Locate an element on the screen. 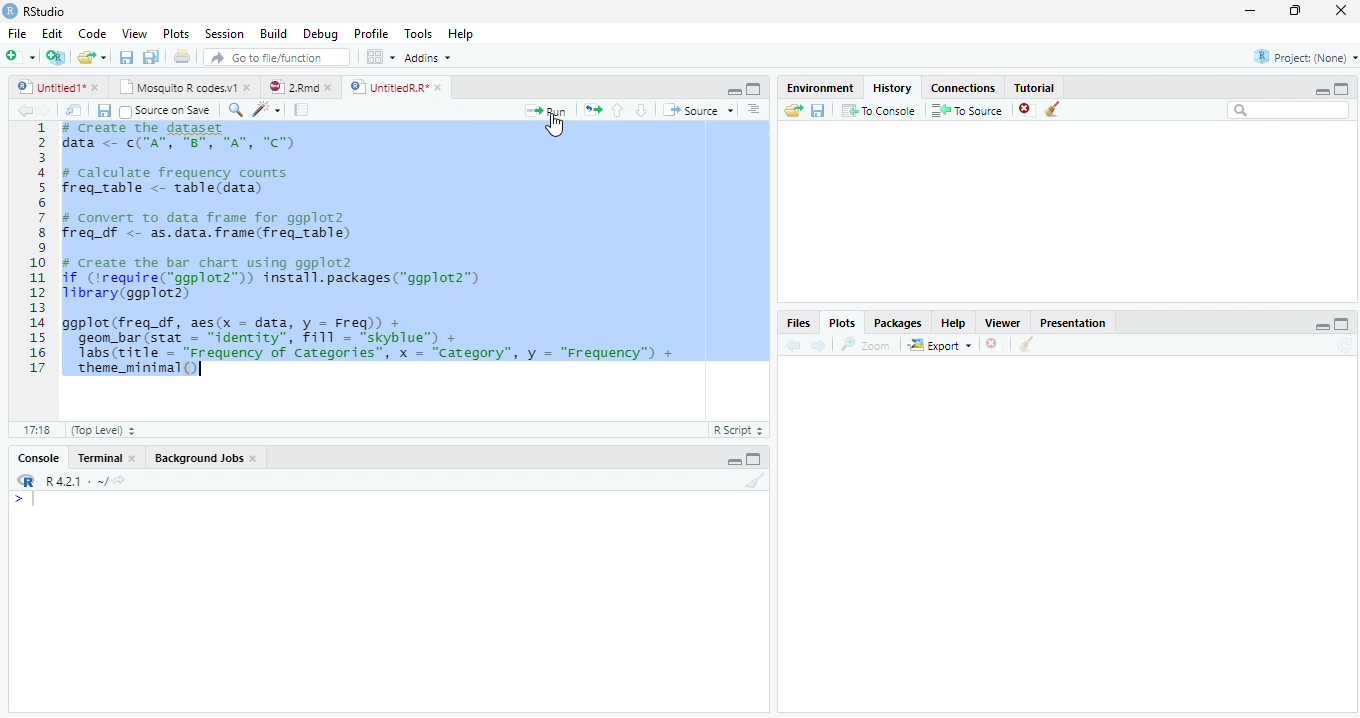 This screenshot has height=718, width=1360. Show in new window is located at coordinates (74, 110).